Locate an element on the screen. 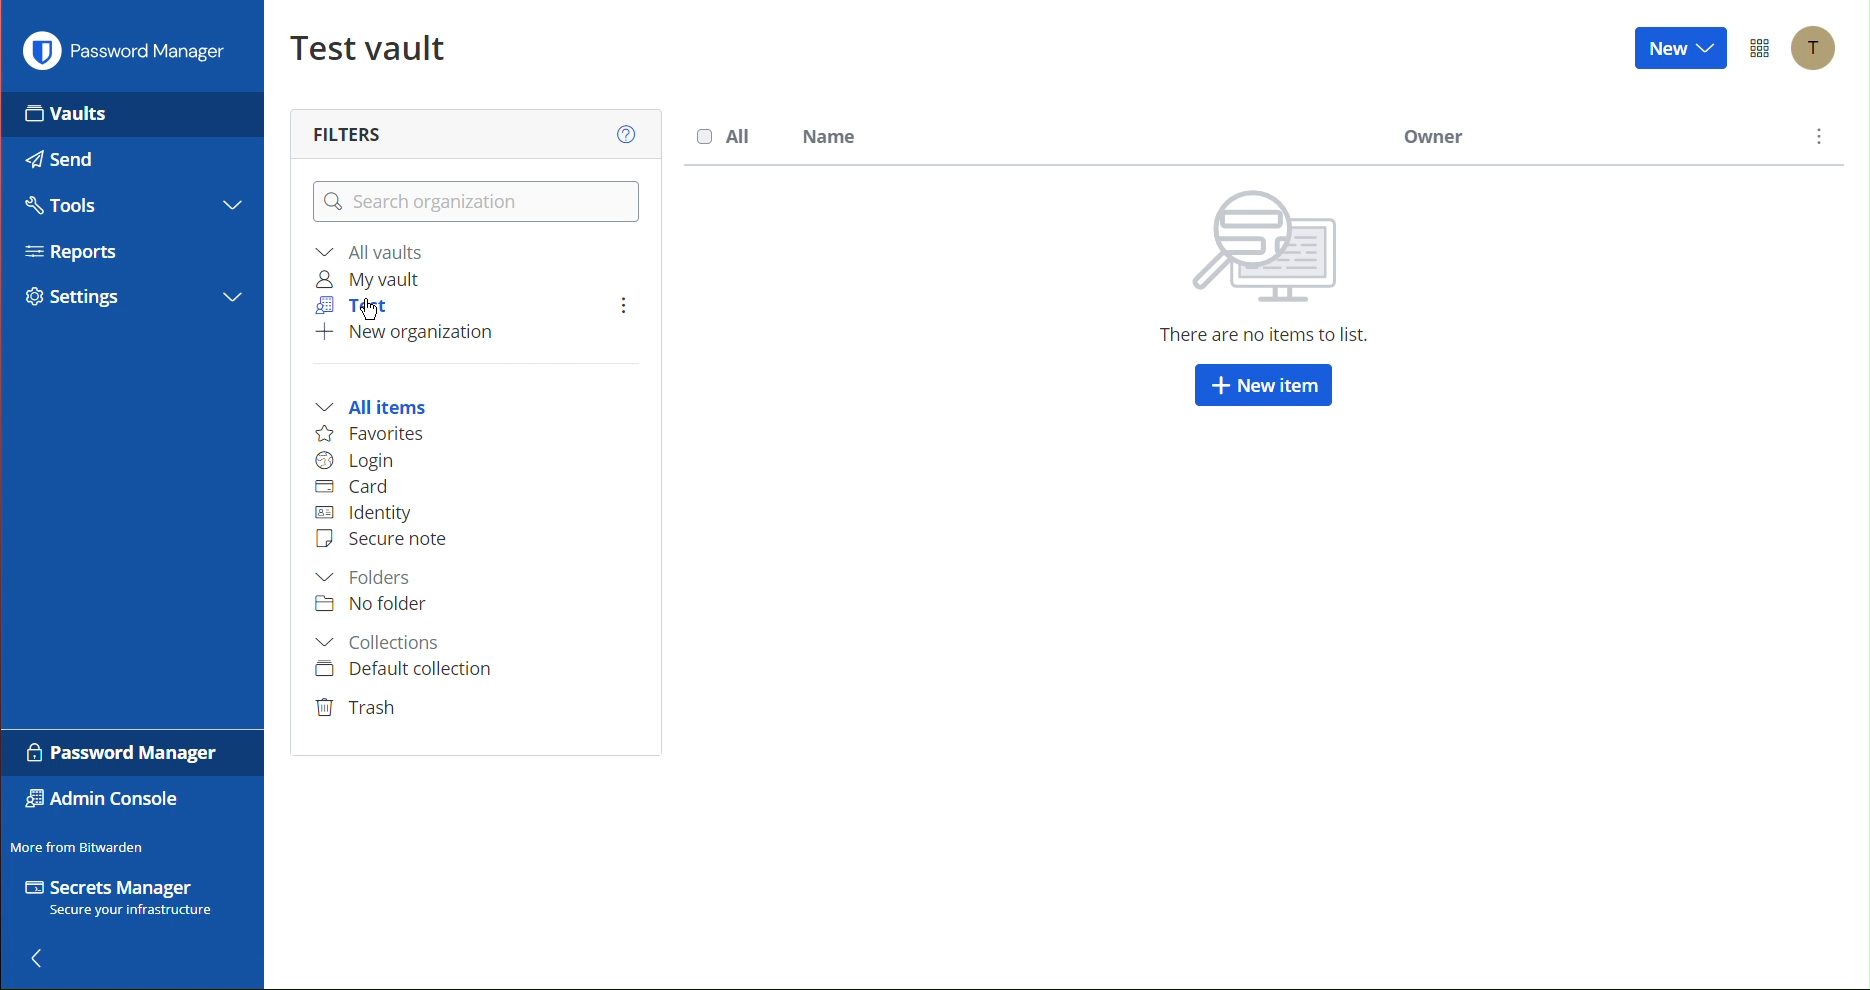 This screenshot has height=990, width=1870. Favorites is located at coordinates (369, 434).